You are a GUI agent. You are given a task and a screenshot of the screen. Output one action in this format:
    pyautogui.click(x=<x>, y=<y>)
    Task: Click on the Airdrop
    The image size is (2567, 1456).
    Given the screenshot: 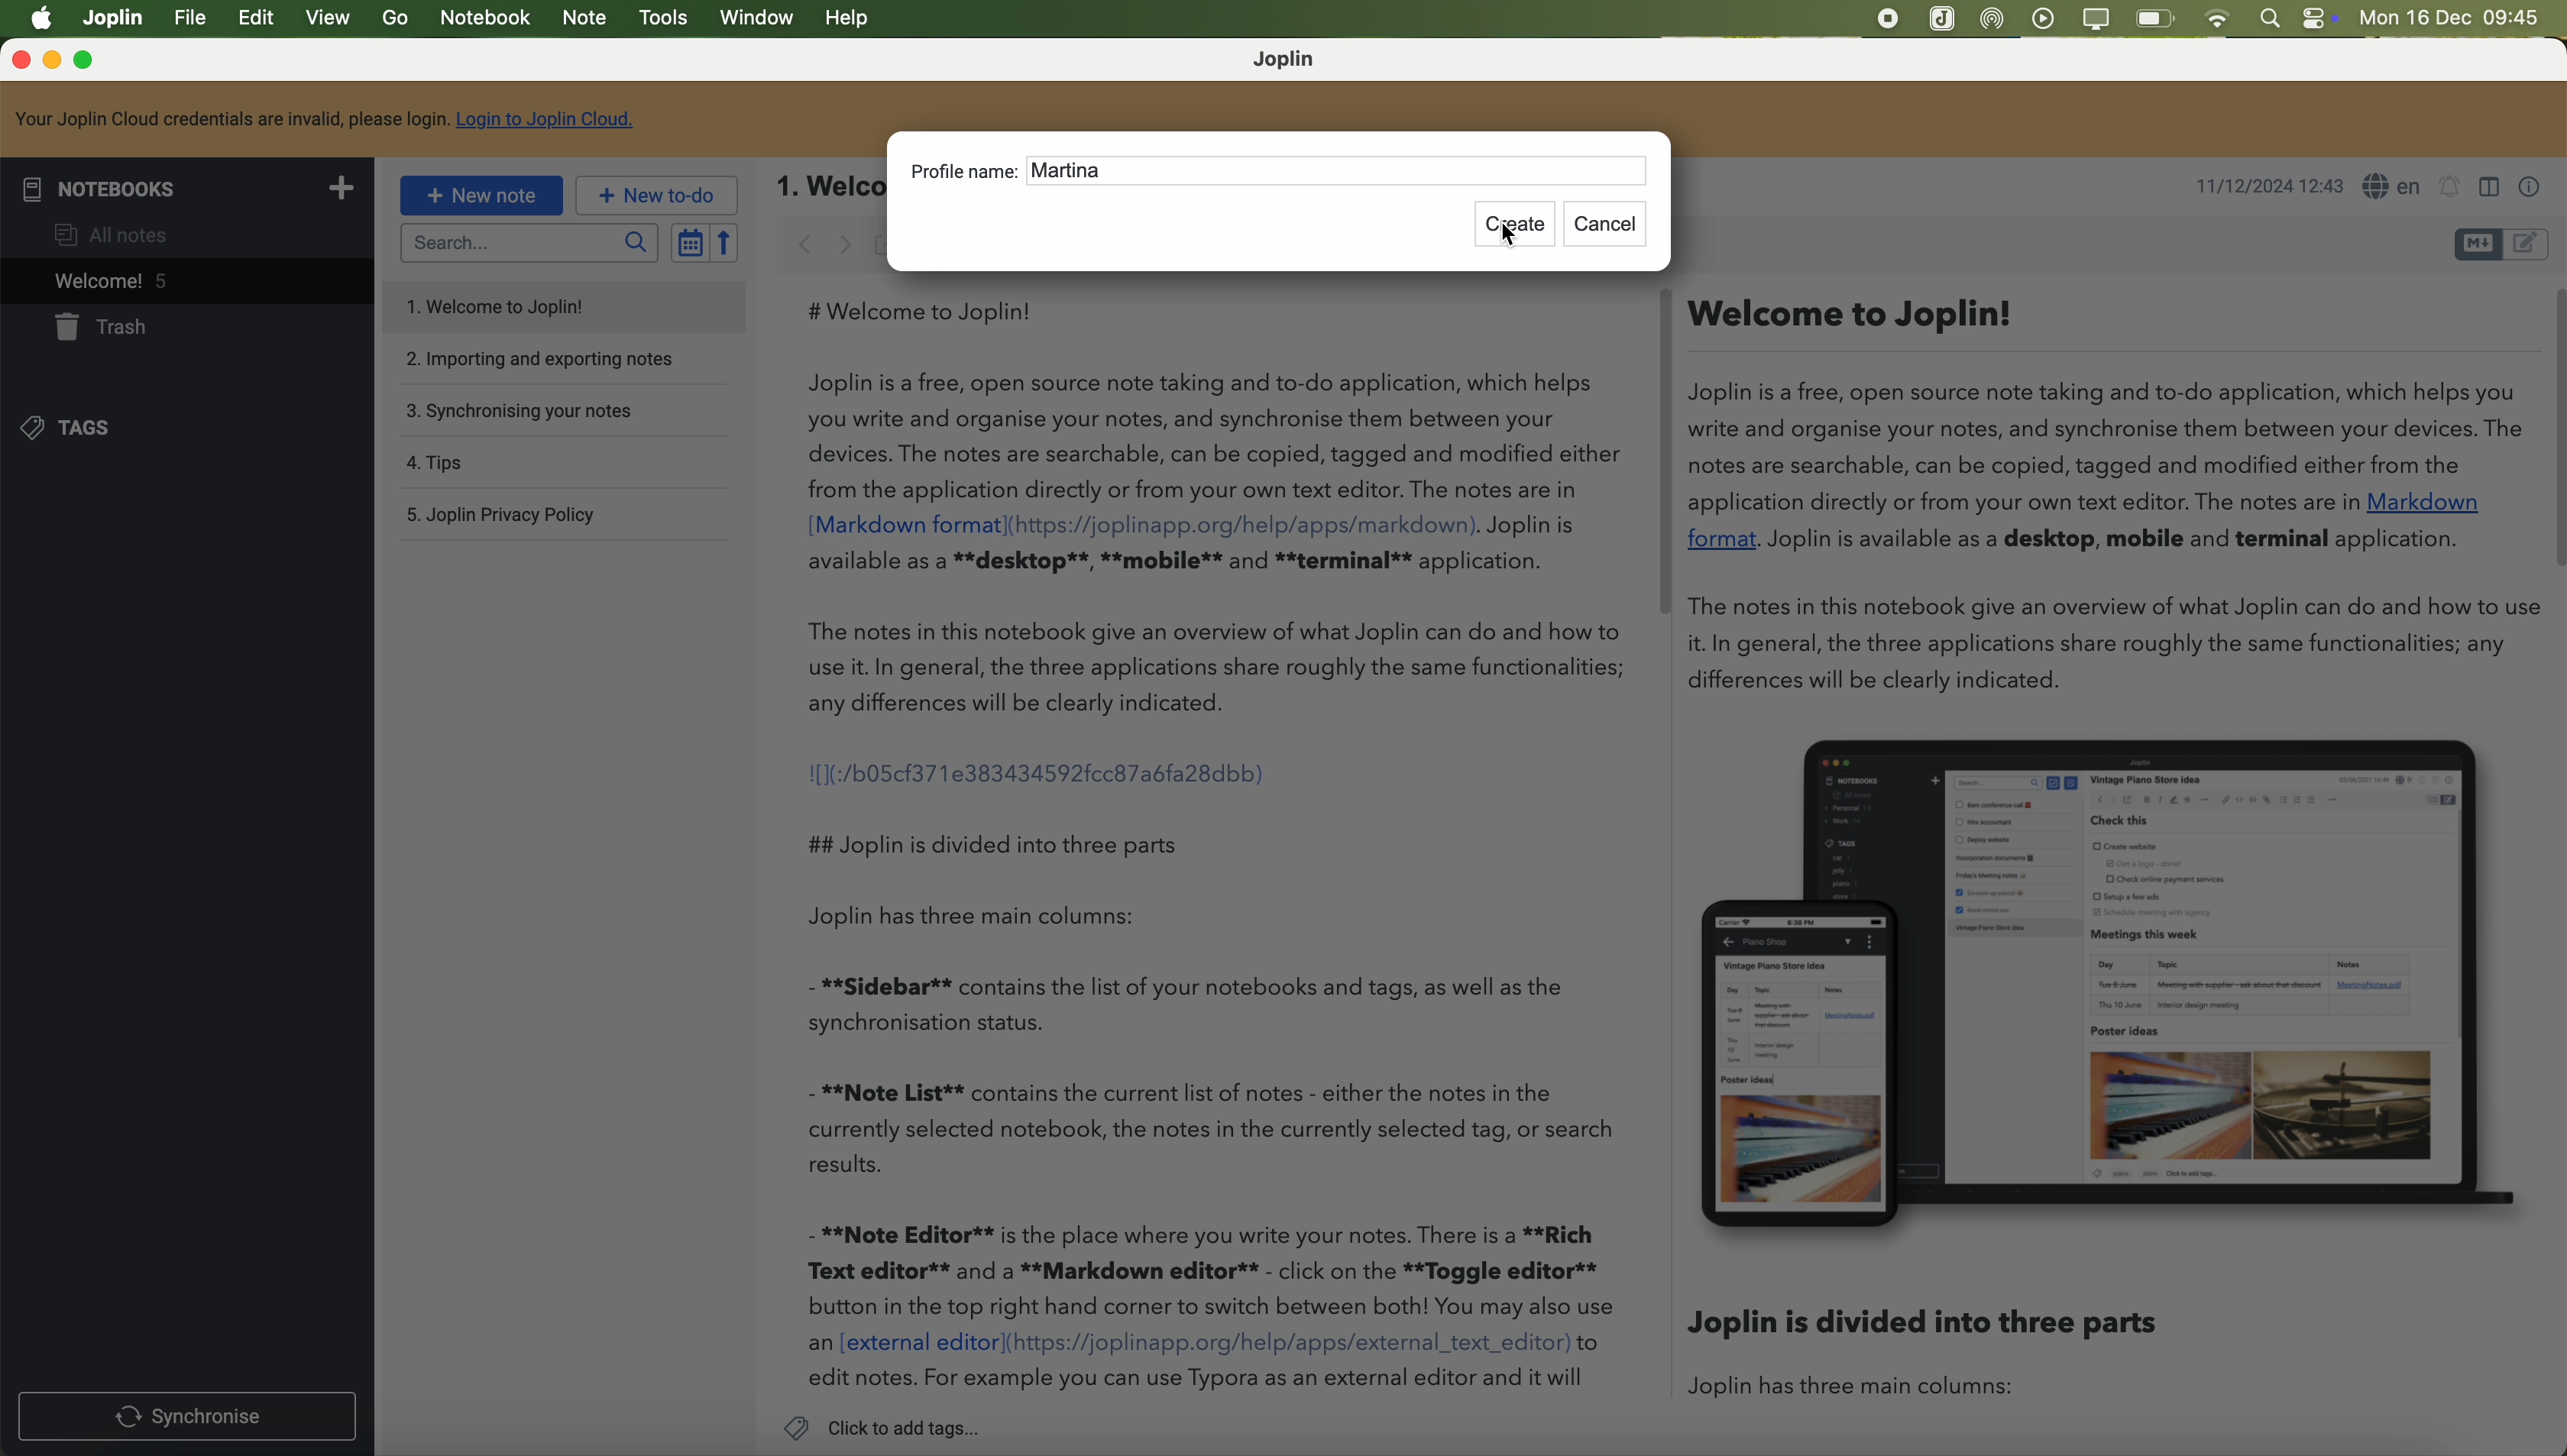 What is the action you would take?
    pyautogui.click(x=1997, y=20)
    